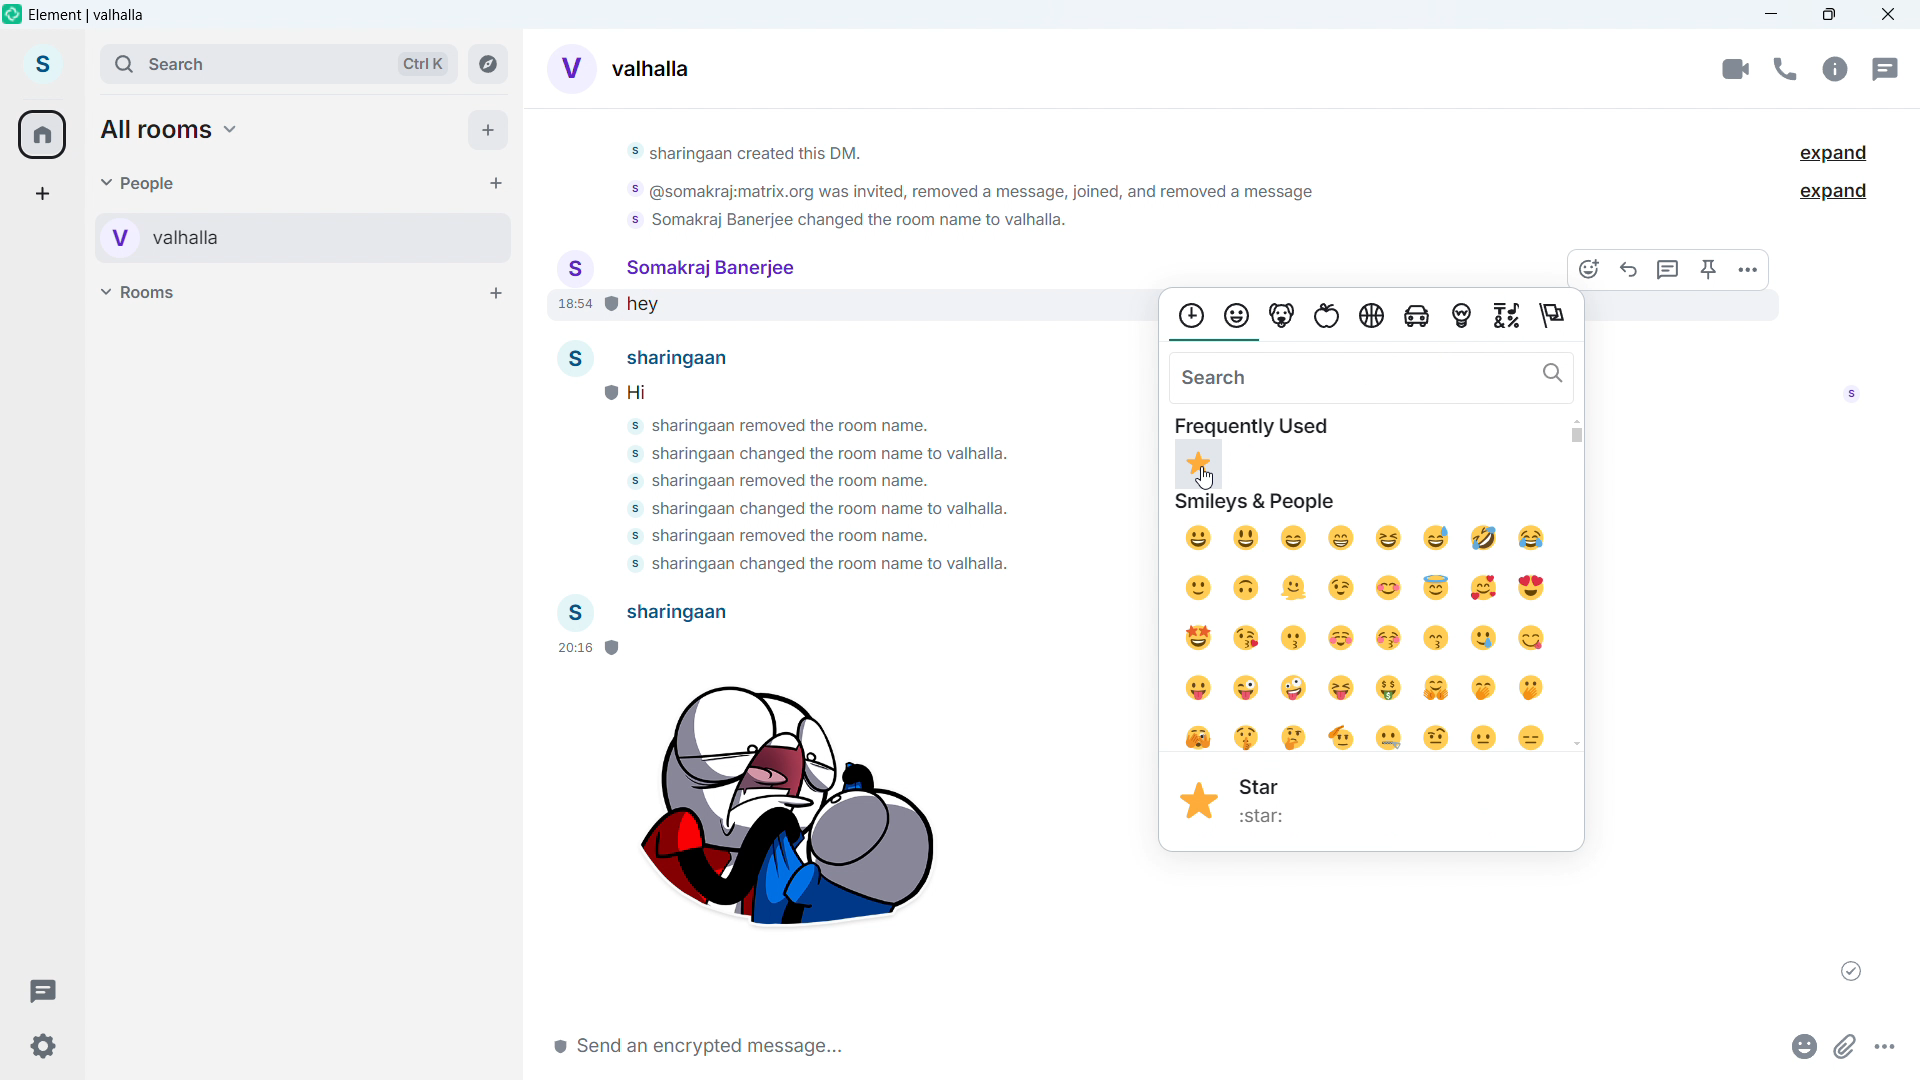  What do you see at coordinates (42, 194) in the screenshot?
I see `add a space` at bounding box center [42, 194].